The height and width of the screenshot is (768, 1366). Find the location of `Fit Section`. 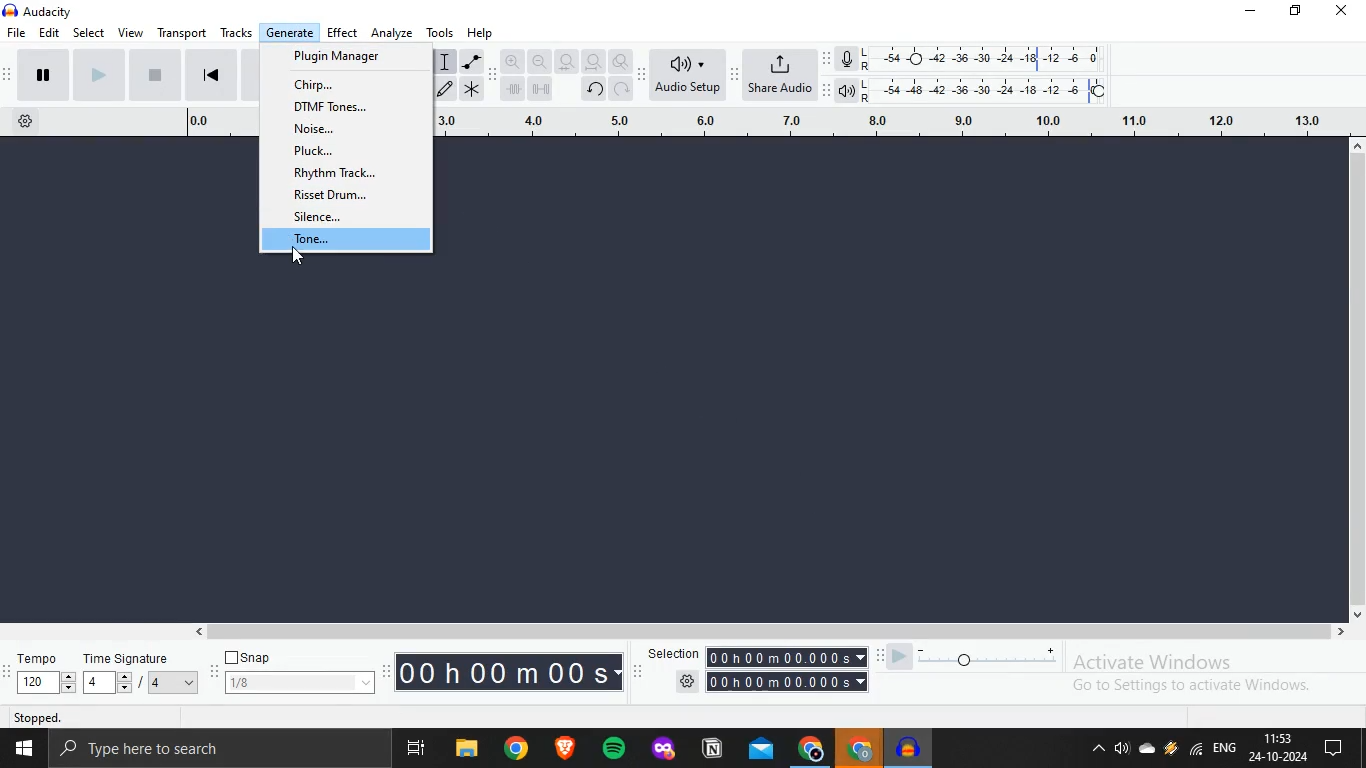

Fit Section is located at coordinates (567, 62).